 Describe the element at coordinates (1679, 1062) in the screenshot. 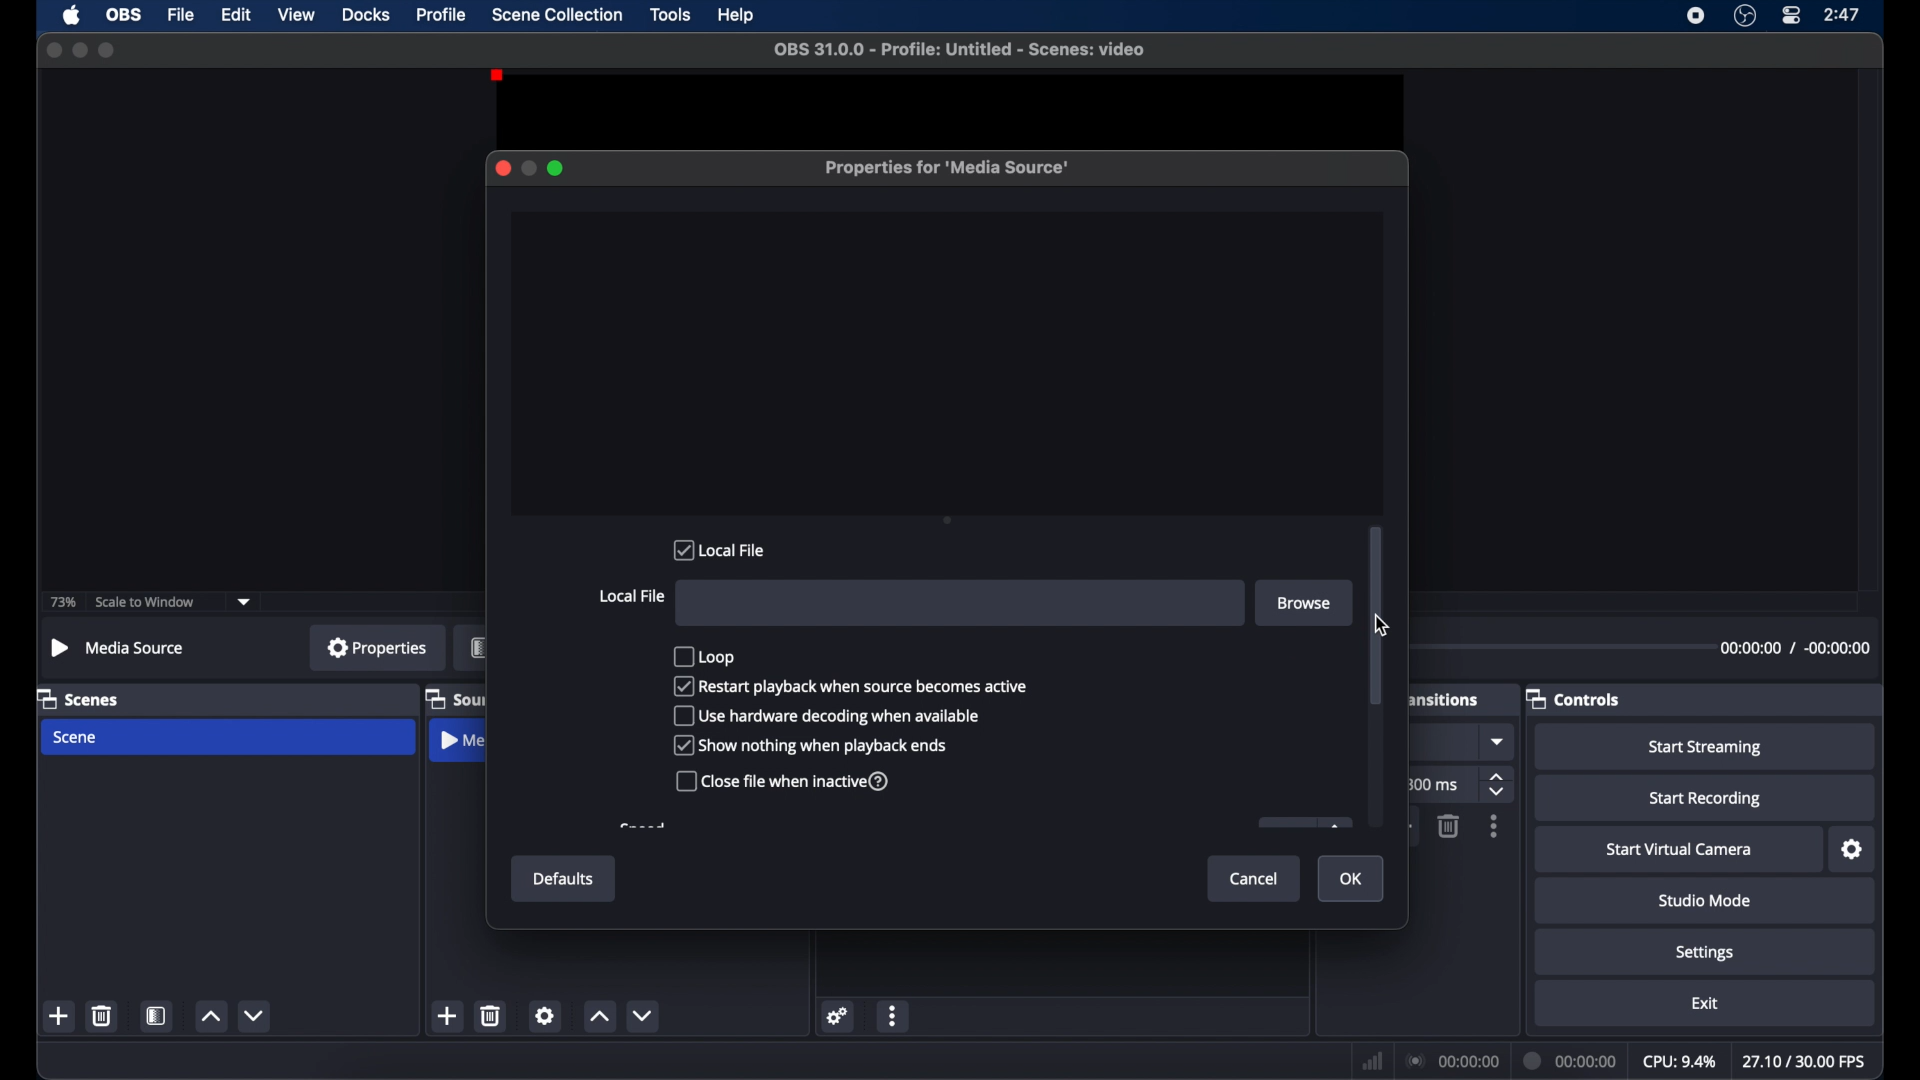

I see `cpu` at that location.